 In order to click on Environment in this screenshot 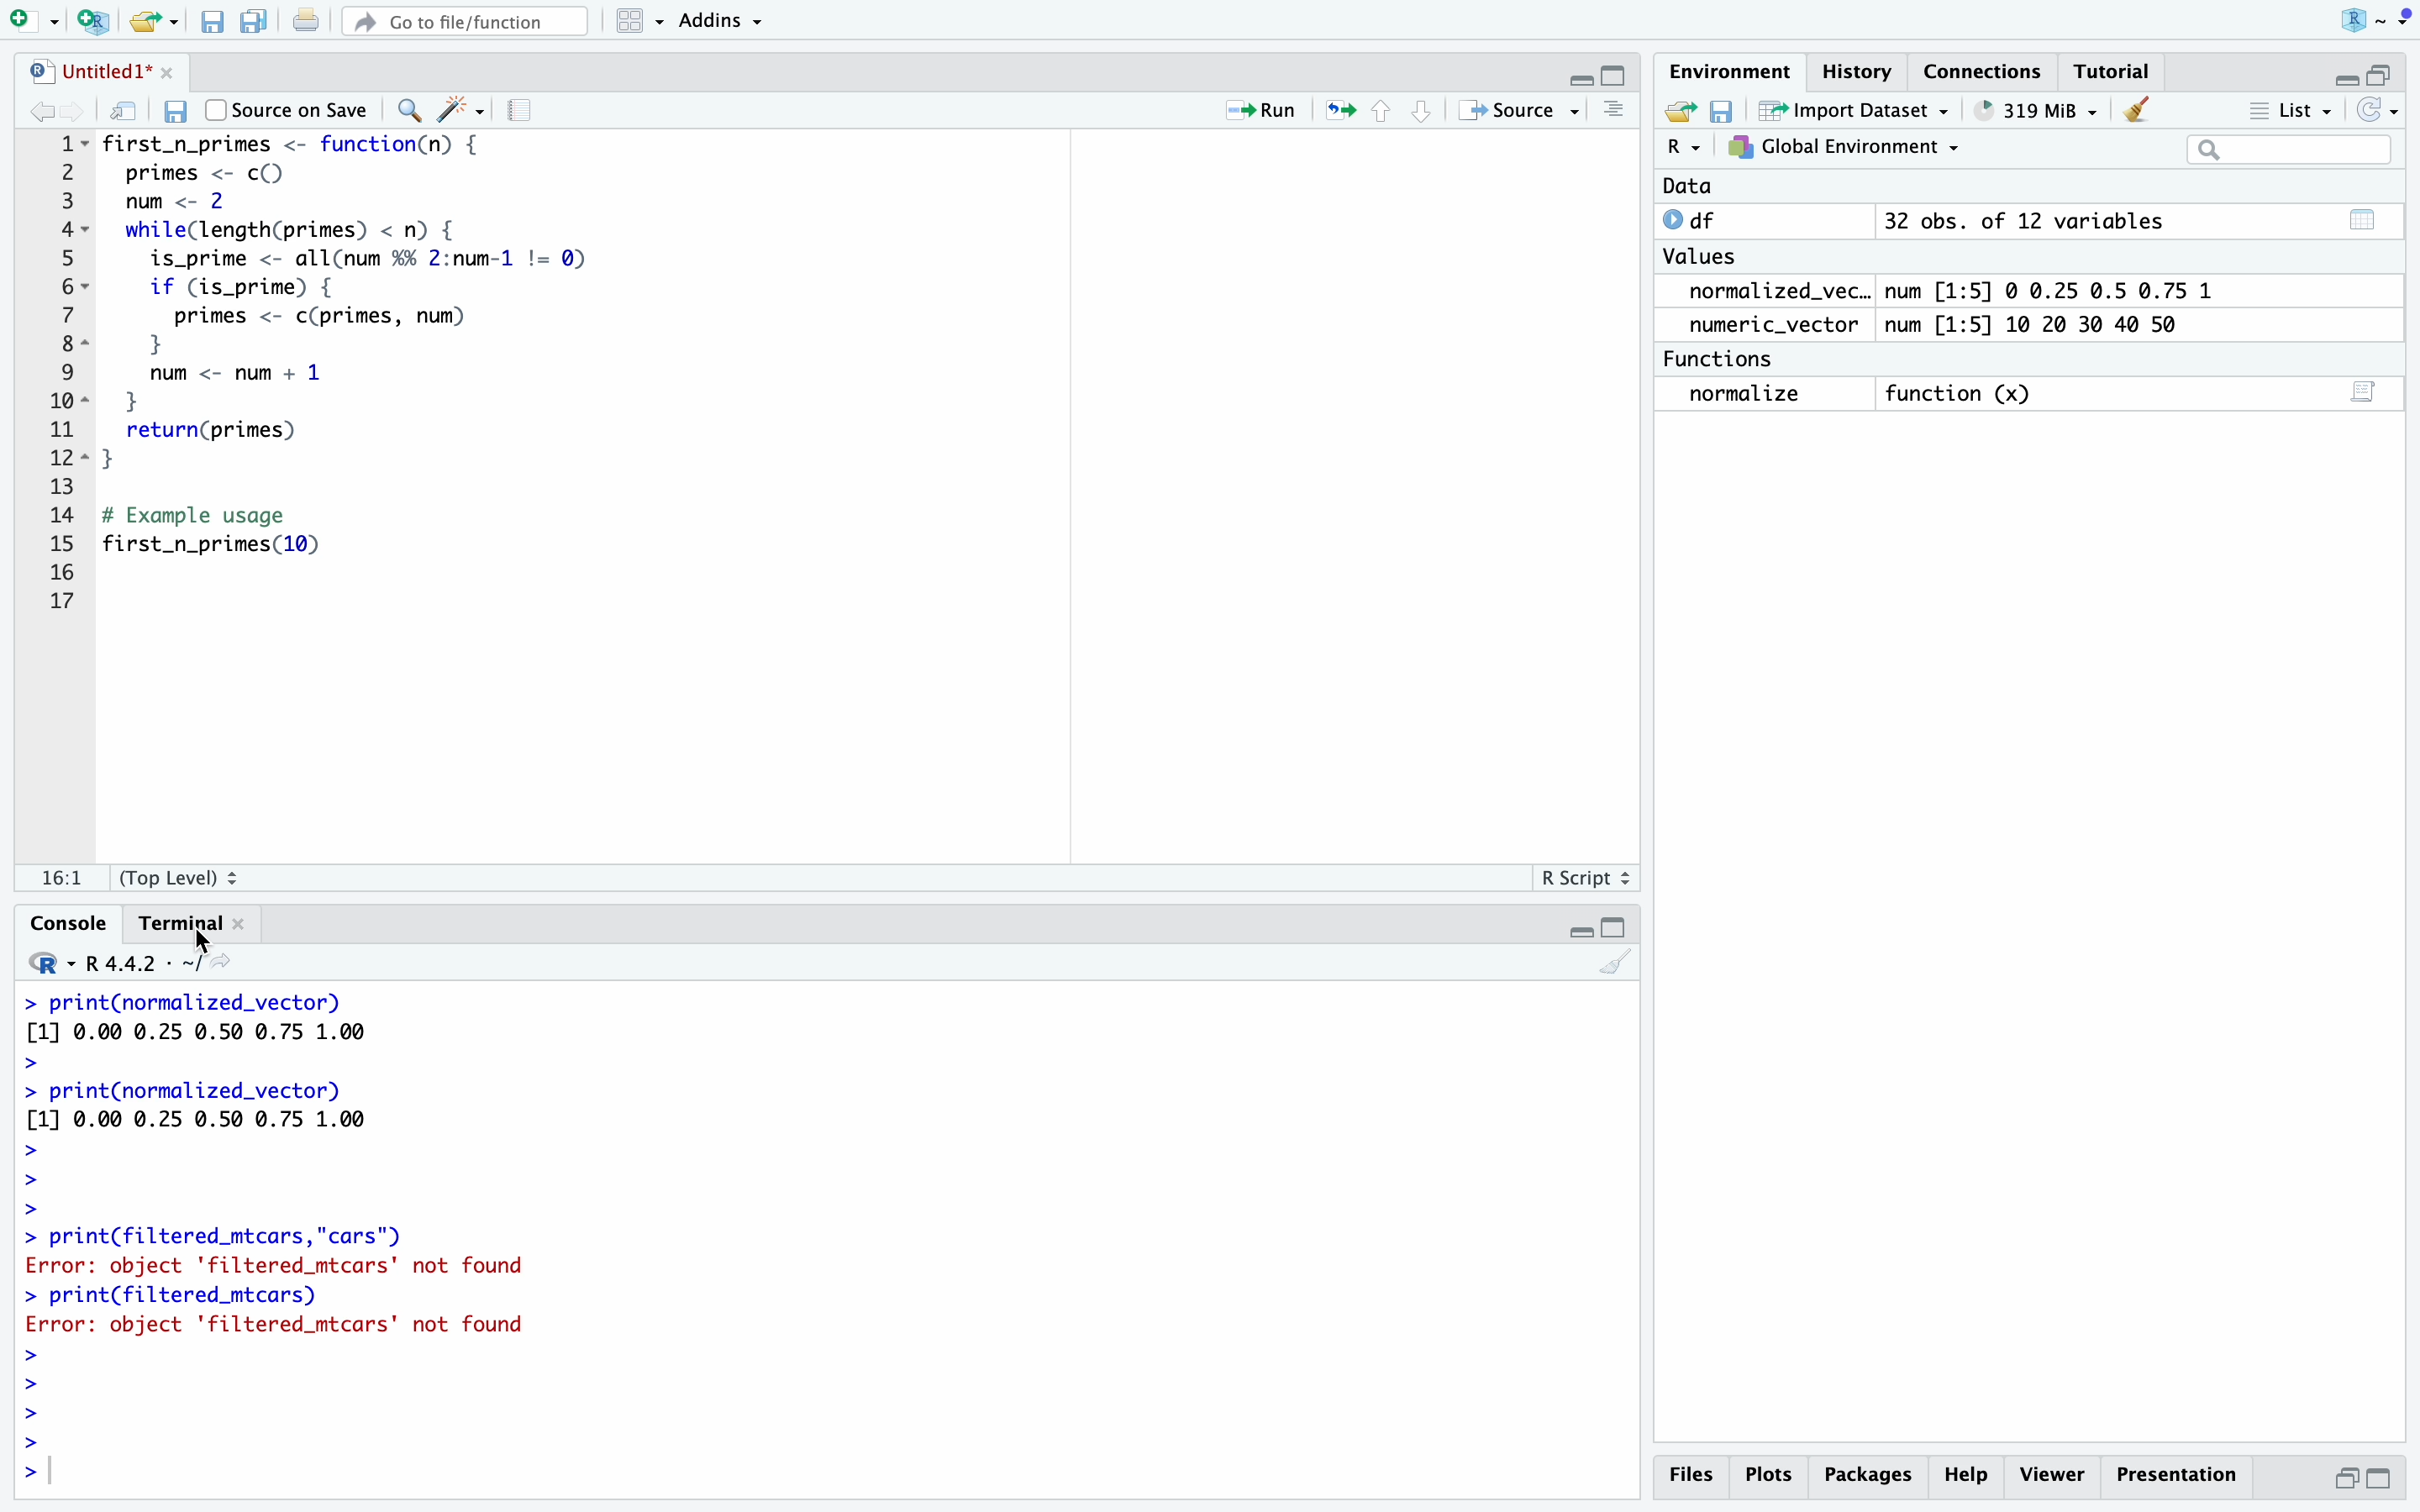, I will do `click(1733, 68)`.